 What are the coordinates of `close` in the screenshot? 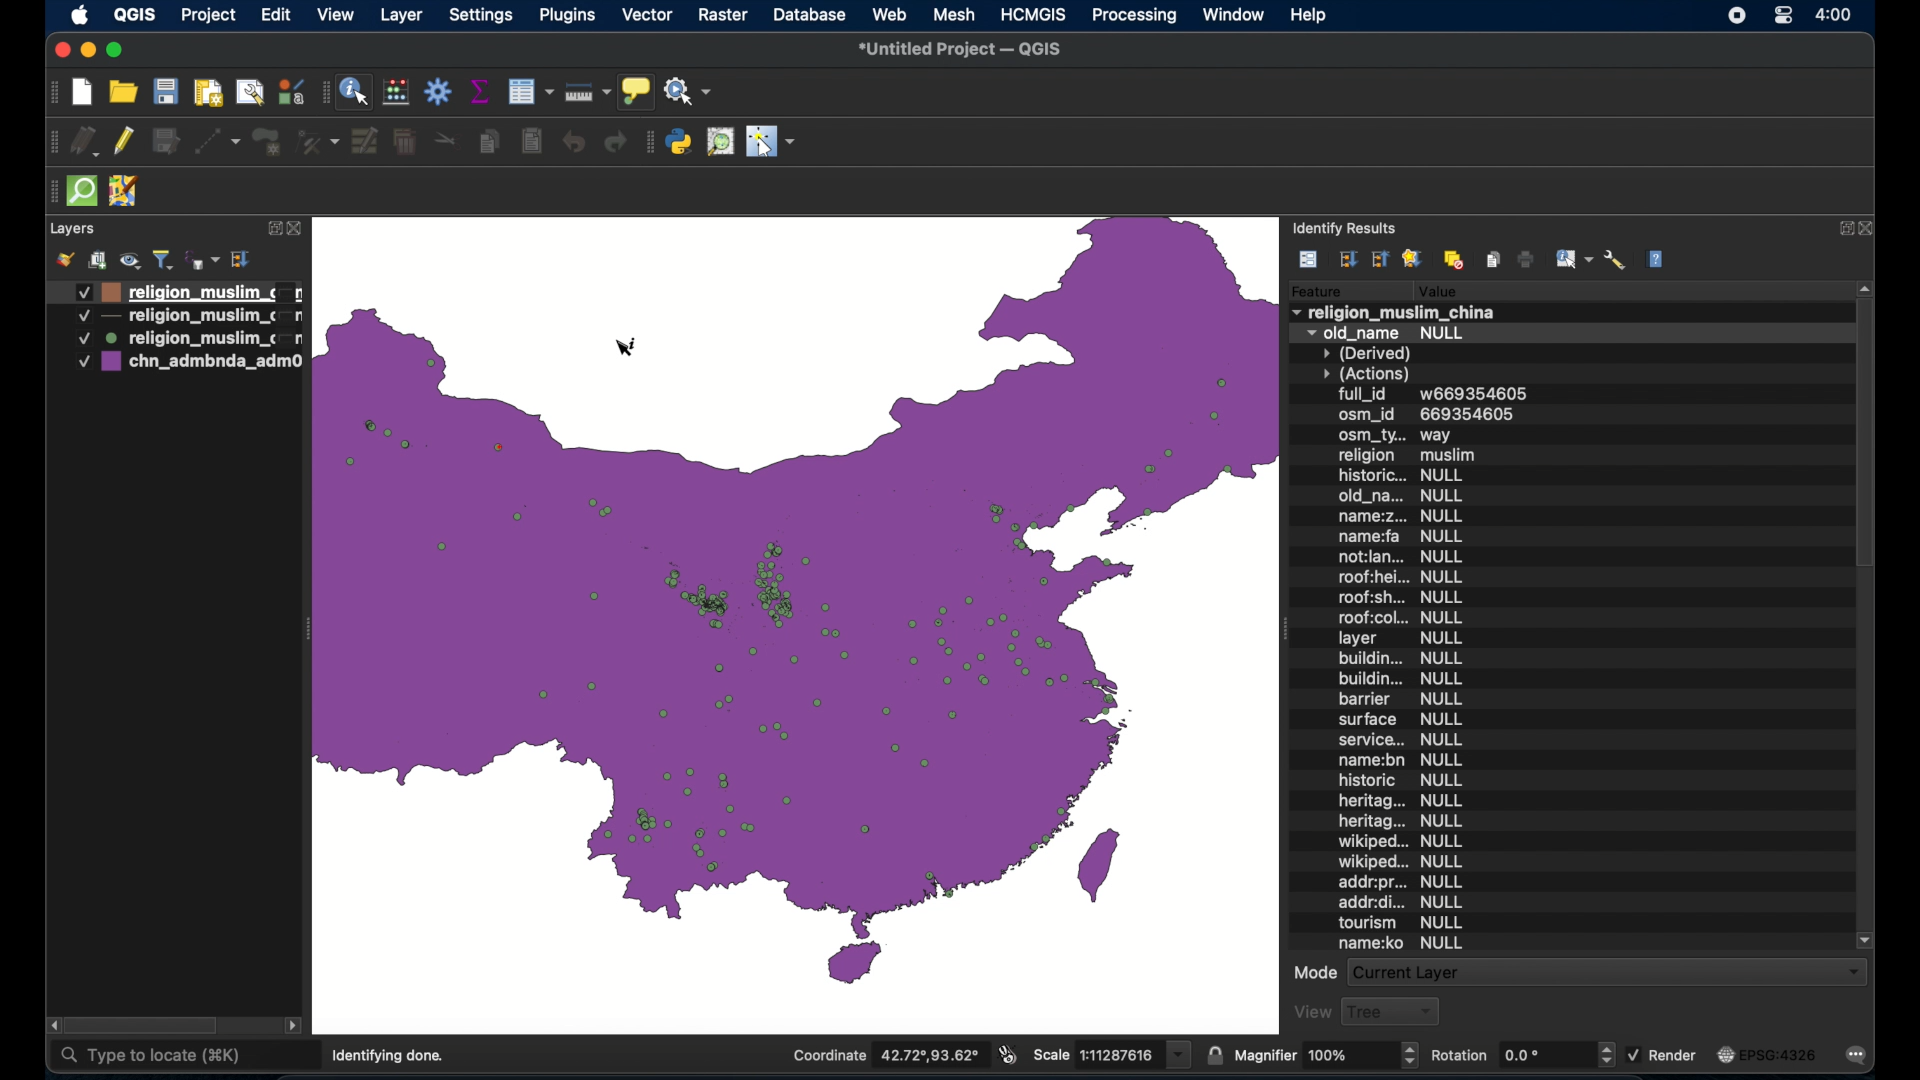 It's located at (297, 231).